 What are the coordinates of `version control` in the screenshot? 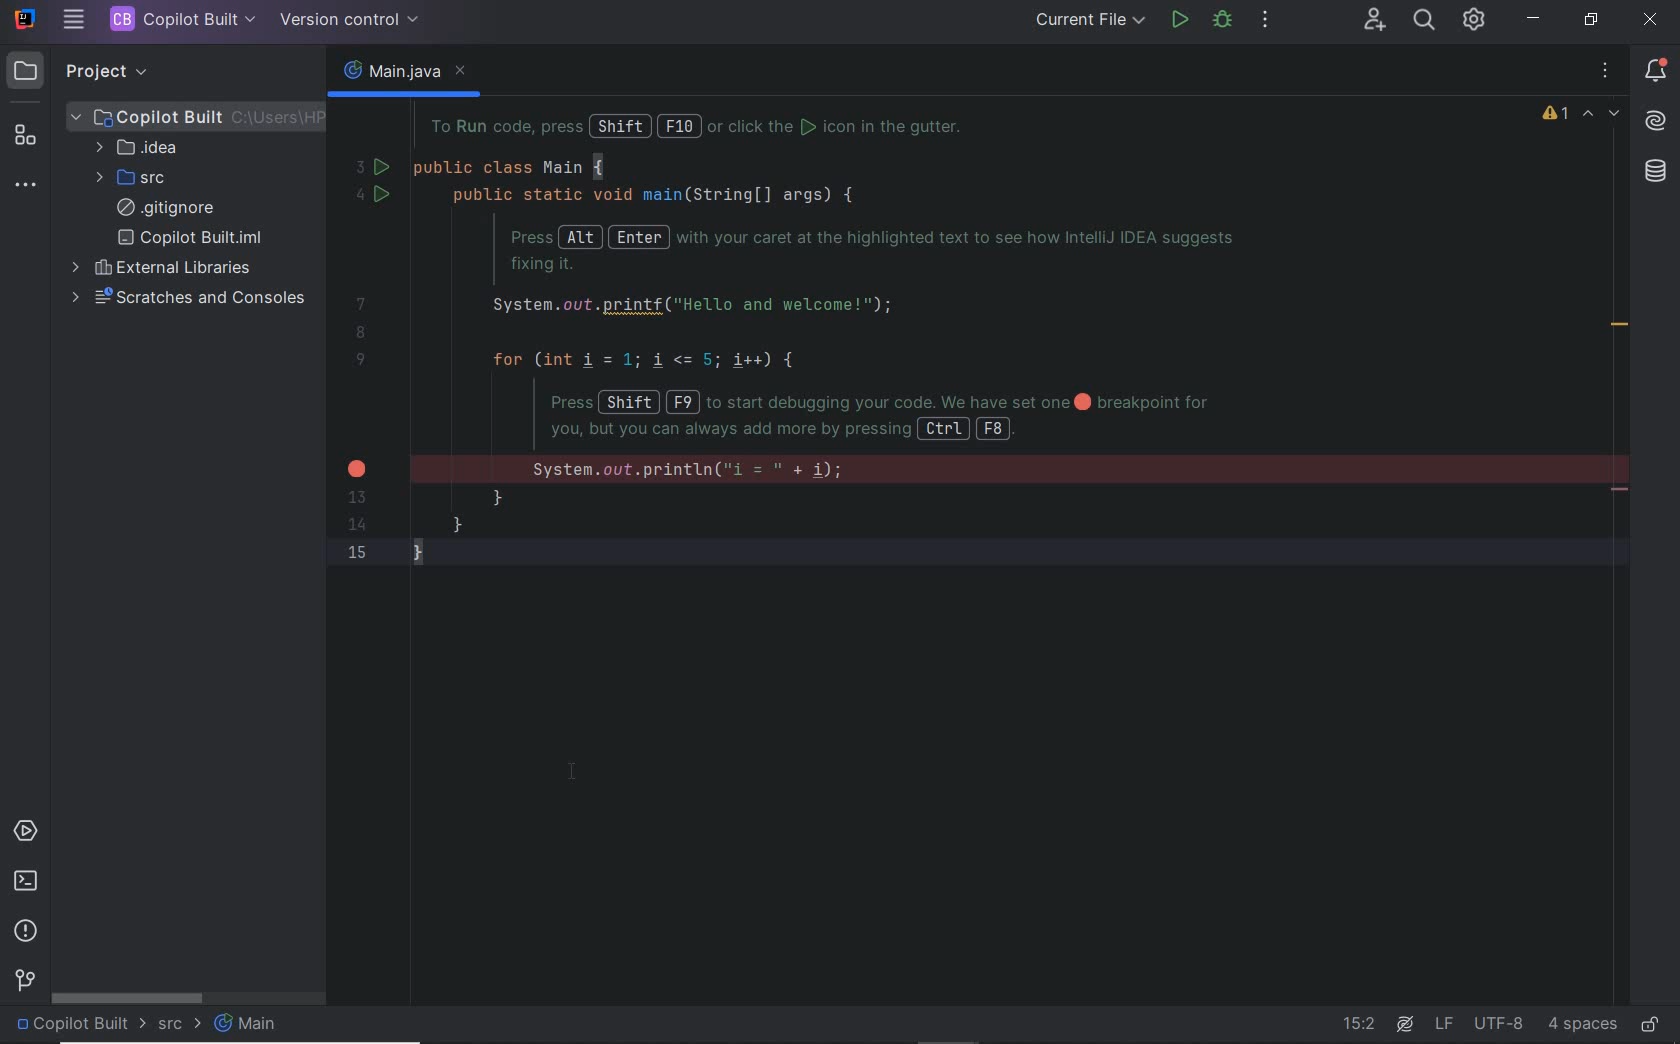 It's located at (22, 982).